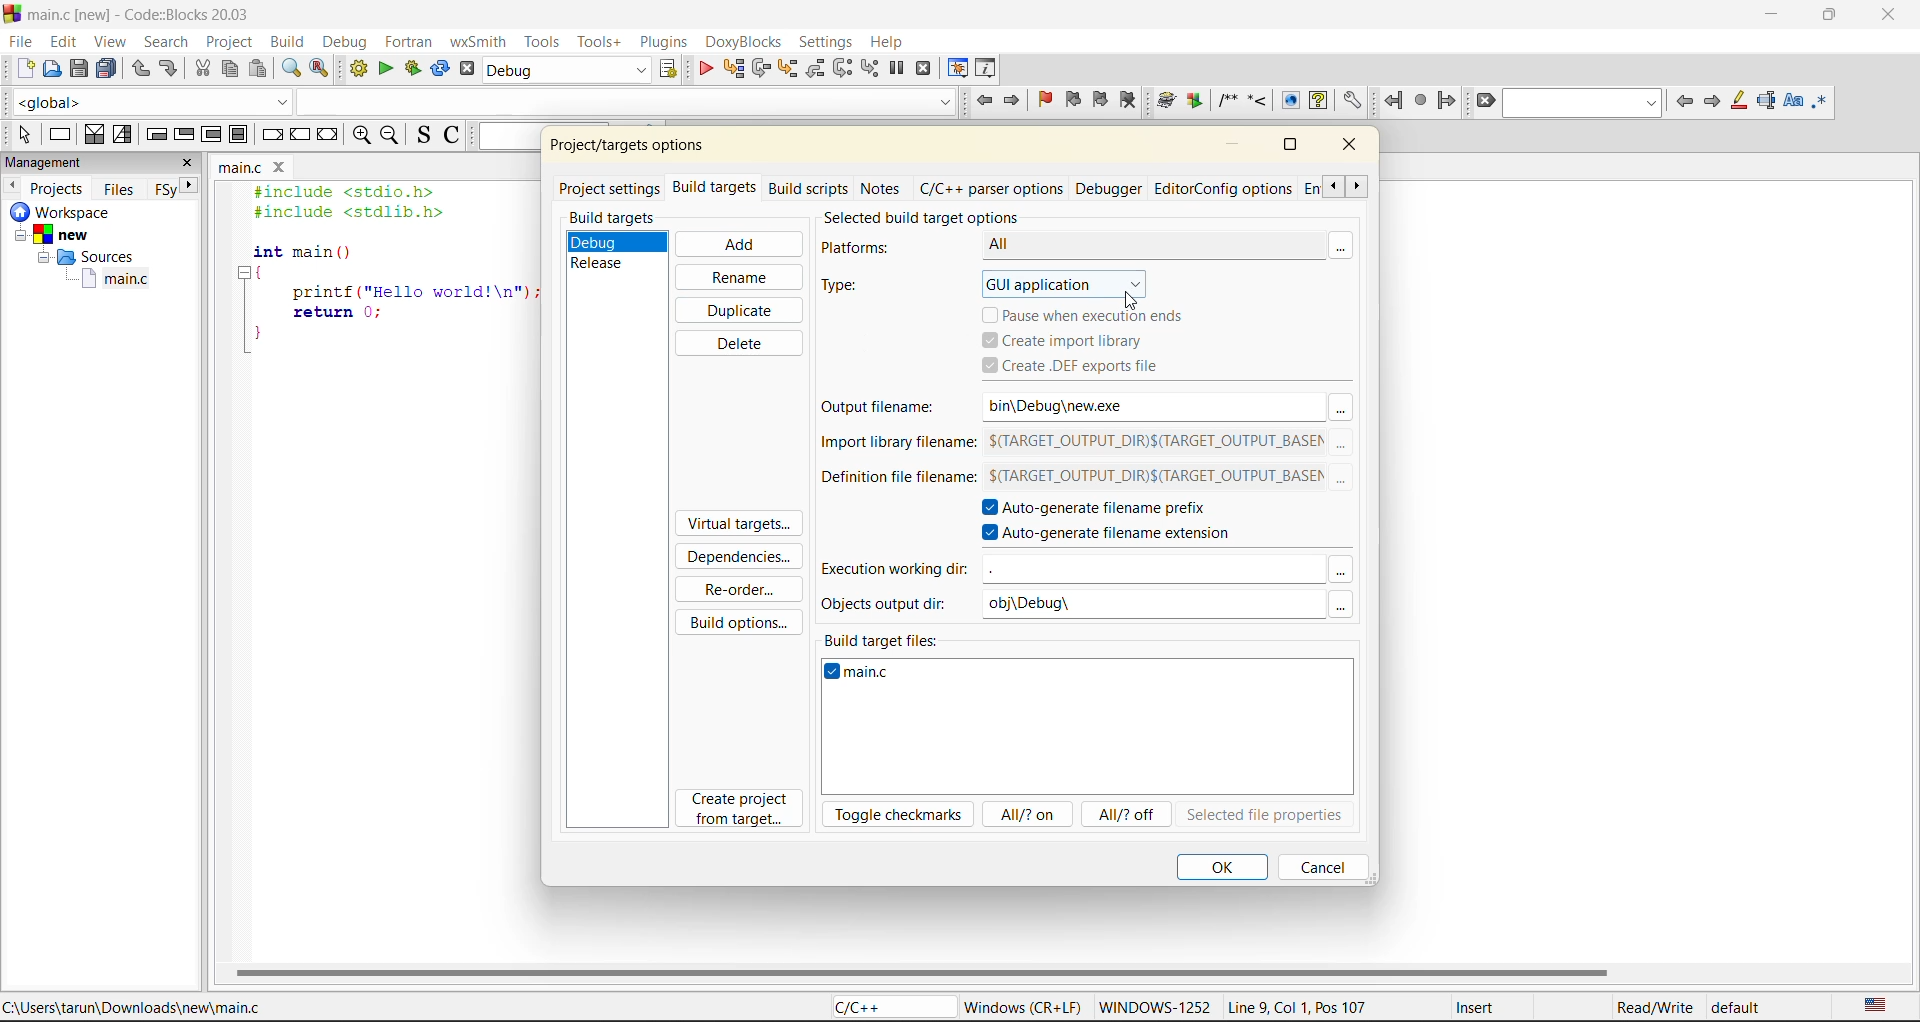 This screenshot has height=1022, width=1920. I want to click on doxyblocks, so click(742, 42).